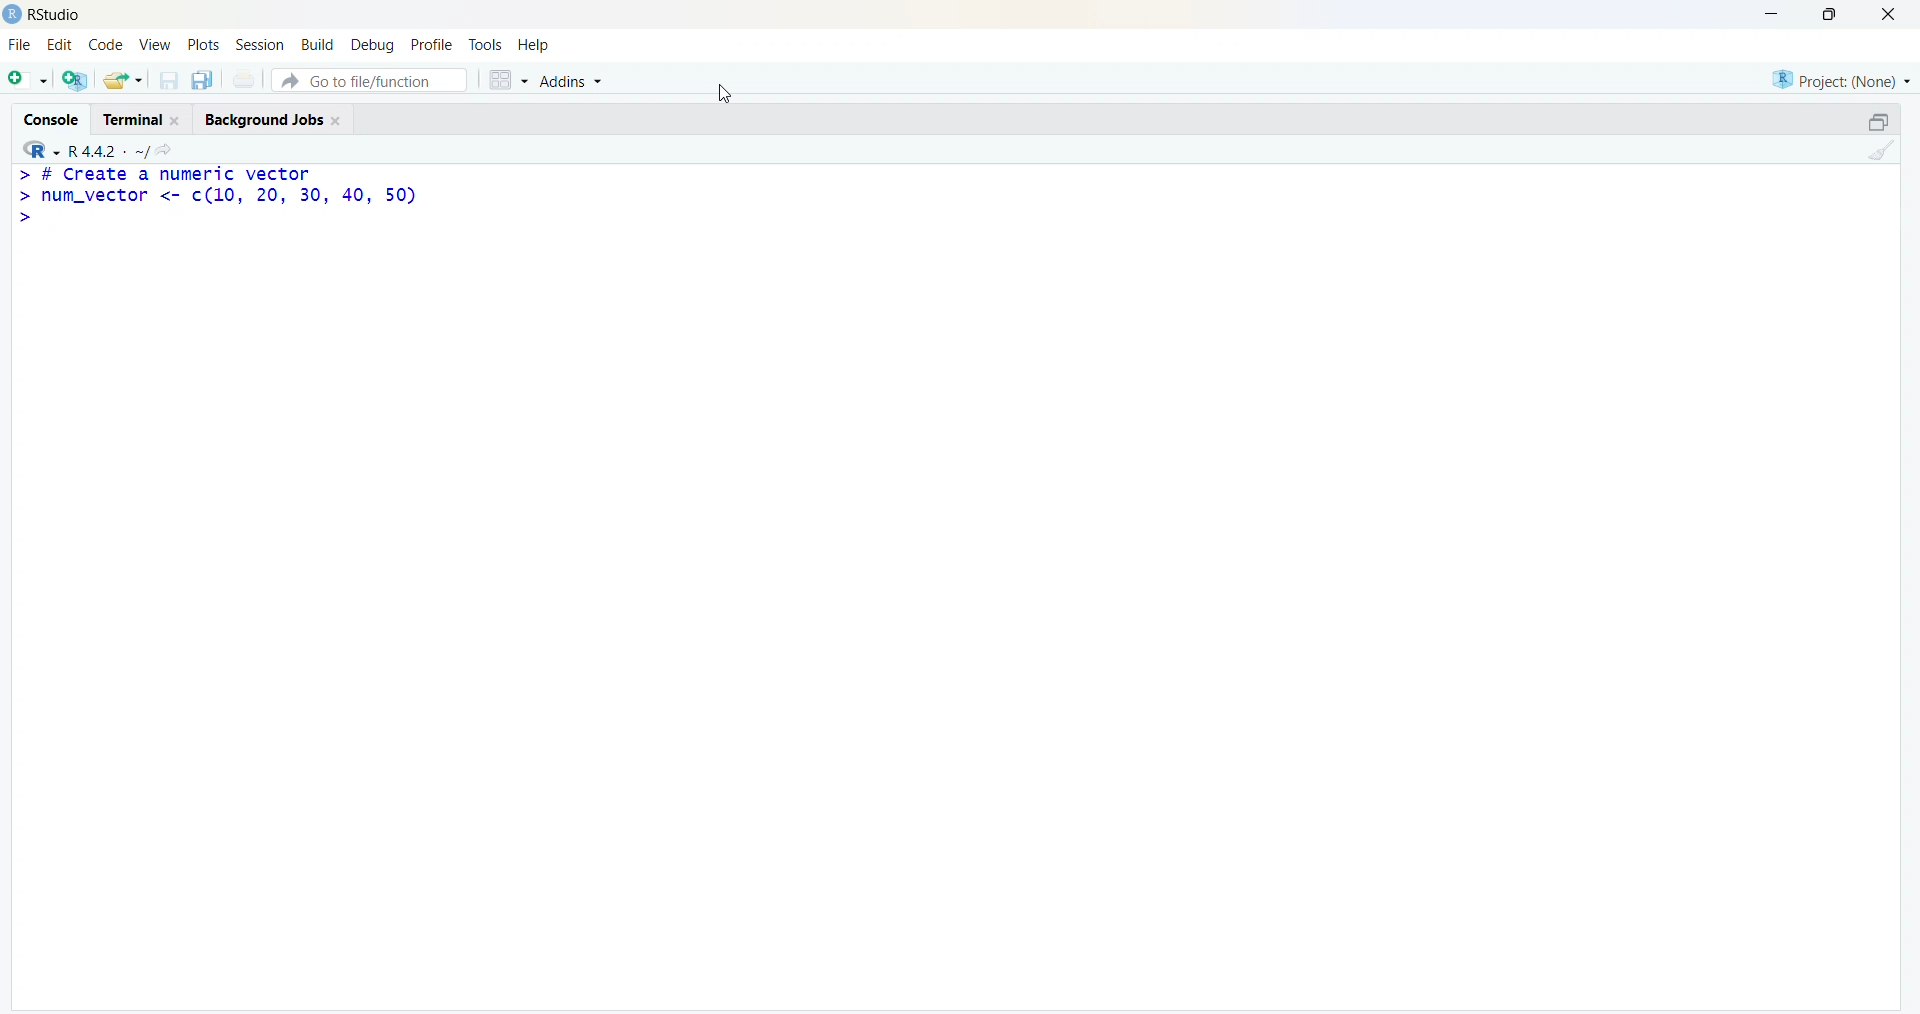 Image resolution: width=1920 pixels, height=1014 pixels. Describe the element at coordinates (177, 121) in the screenshot. I see `close` at that location.